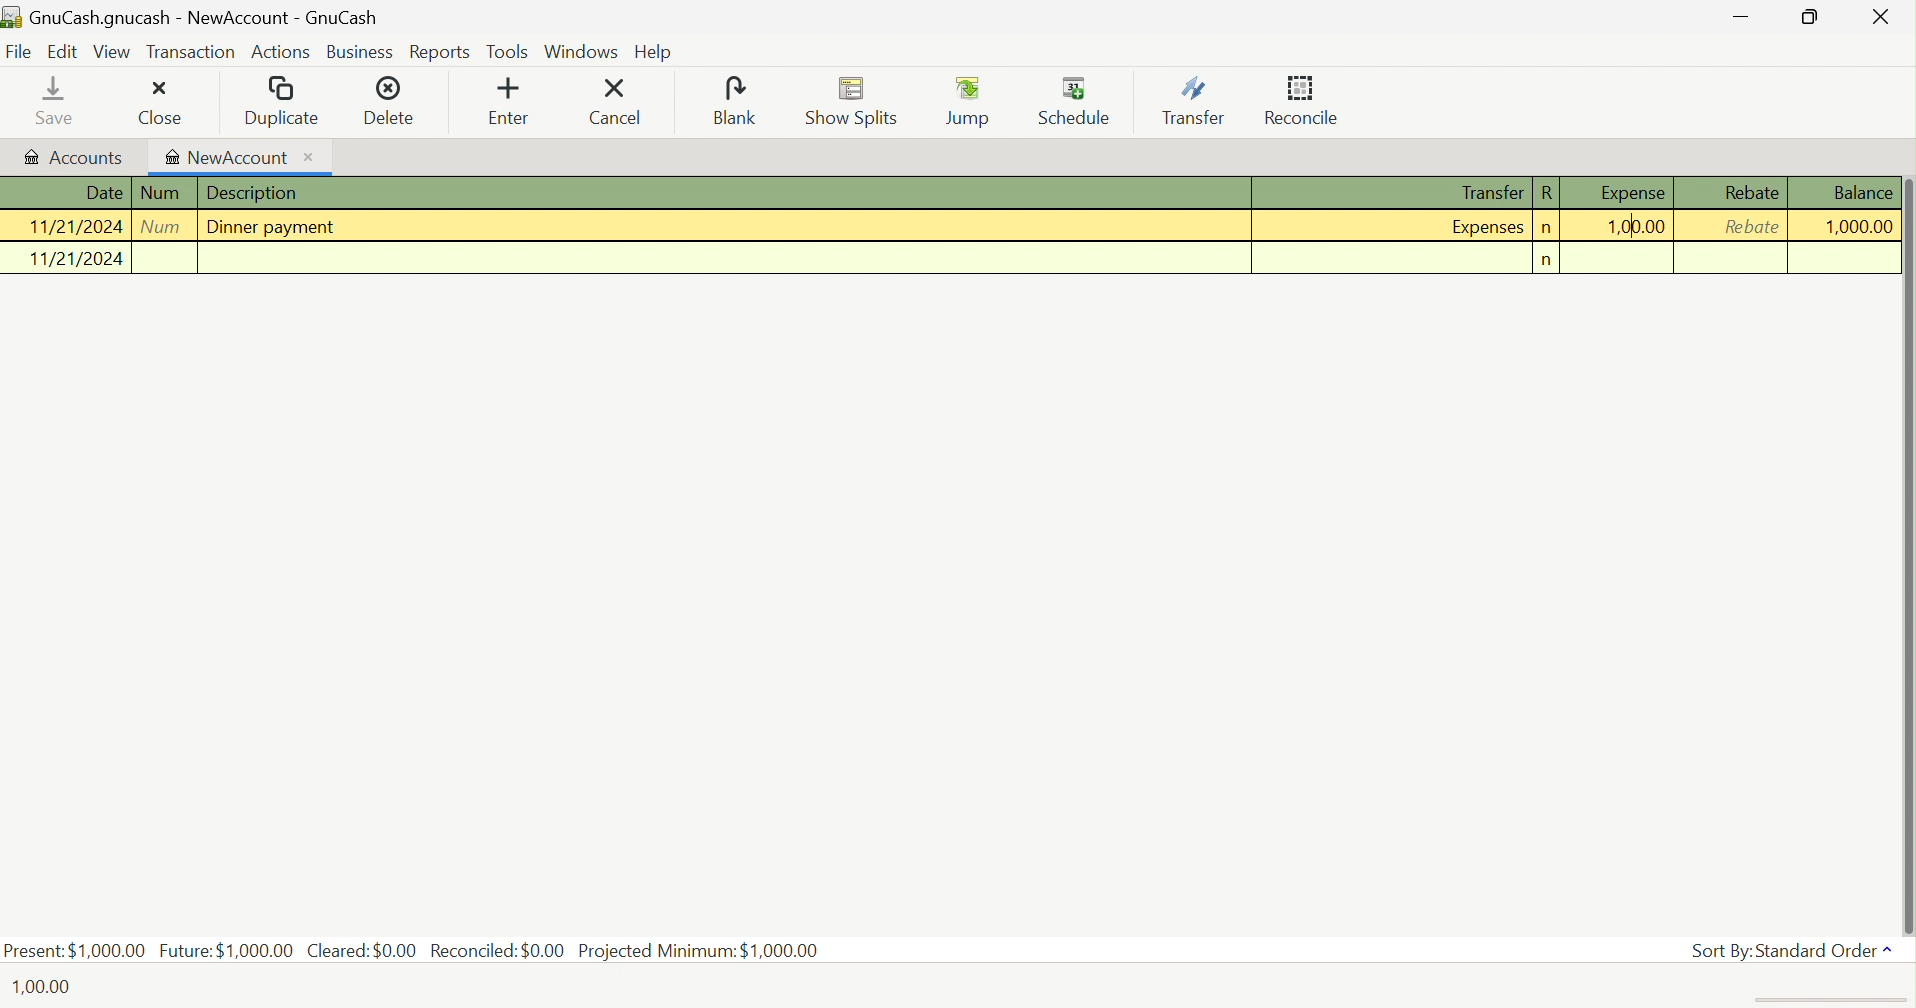 This screenshot has width=1916, height=1008. What do you see at coordinates (508, 51) in the screenshot?
I see `Tools` at bounding box center [508, 51].